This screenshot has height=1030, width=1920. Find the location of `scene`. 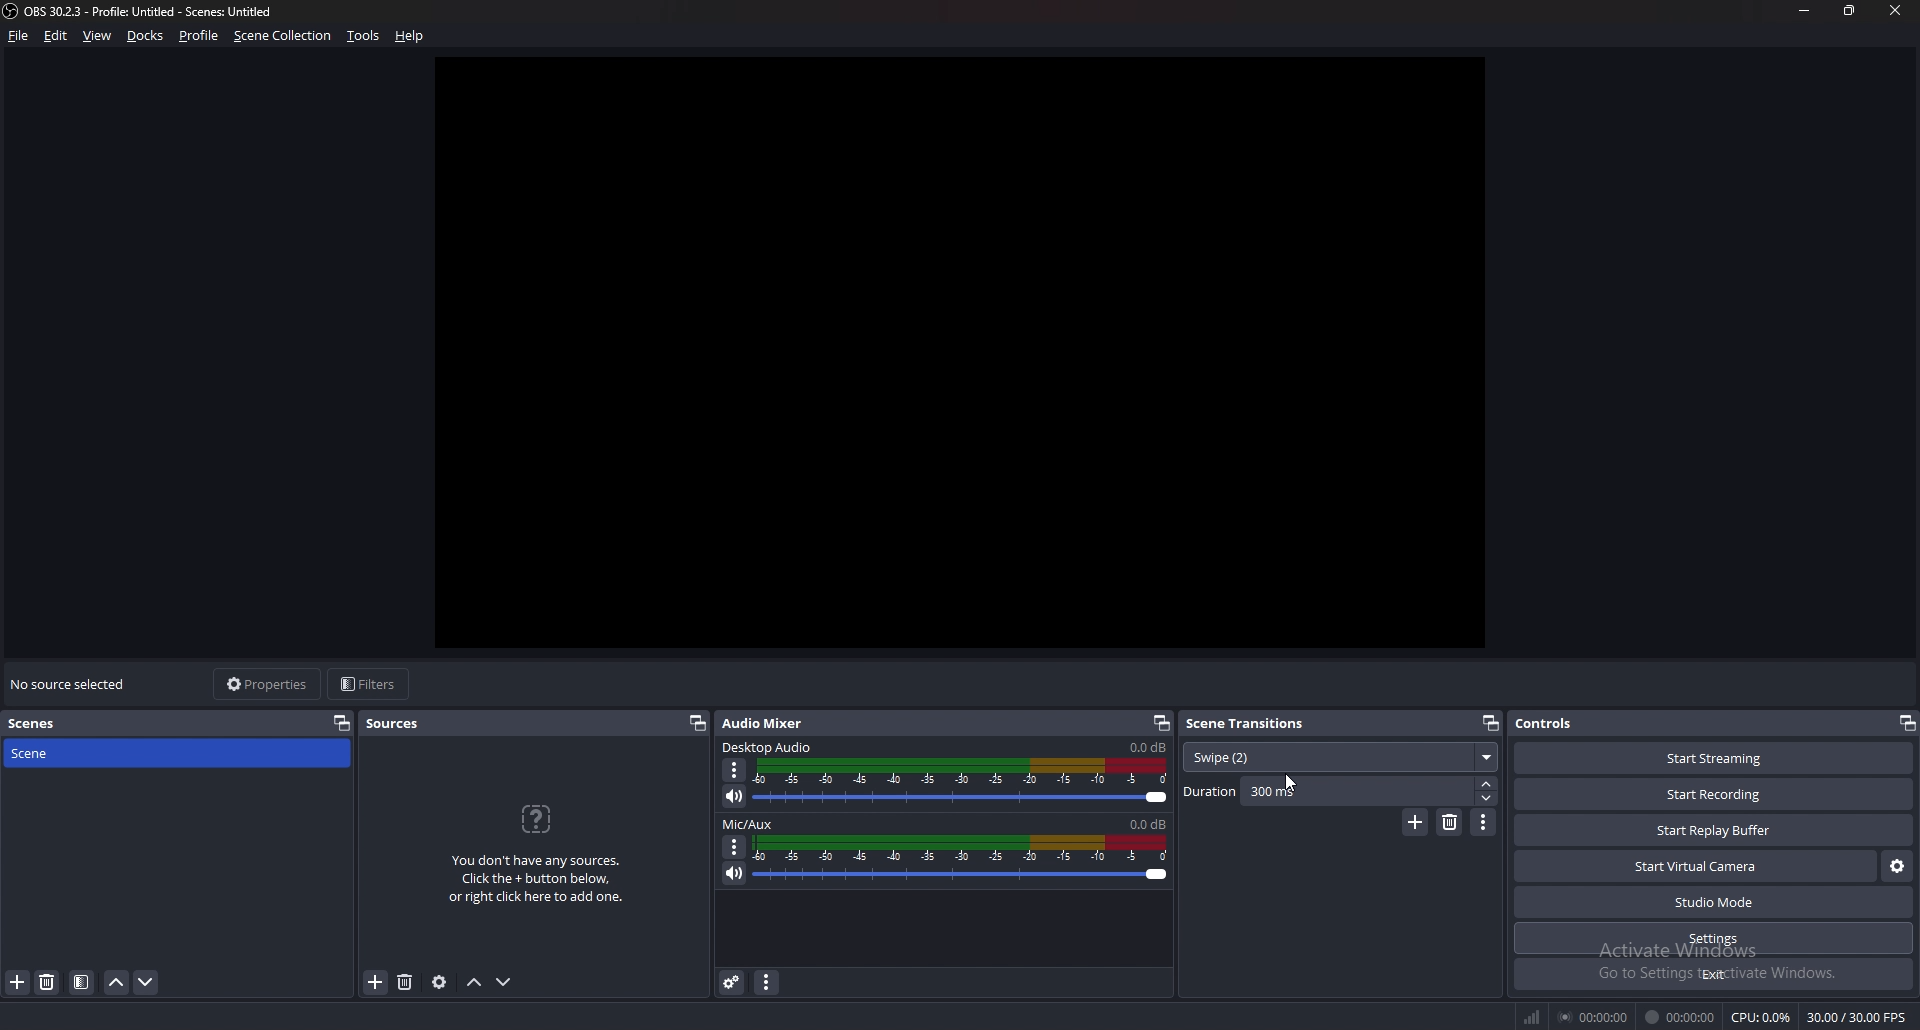

scene is located at coordinates (53, 752).